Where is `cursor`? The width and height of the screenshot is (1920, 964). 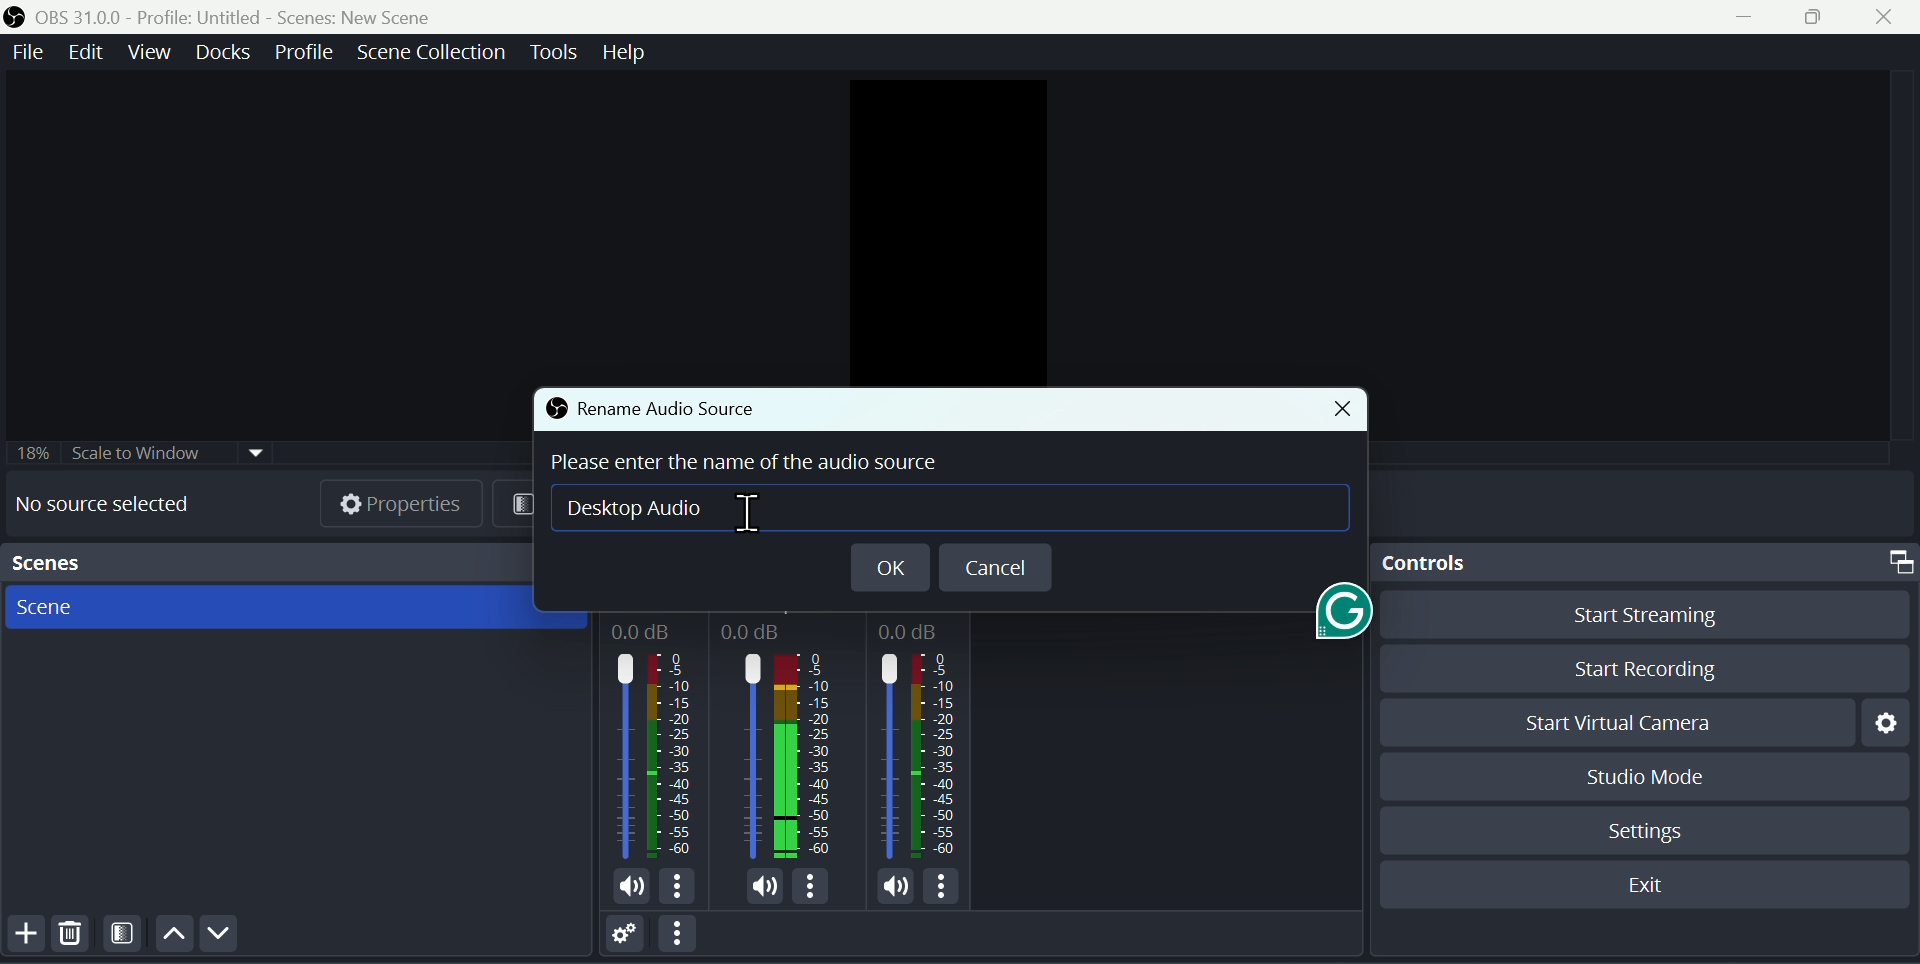 cursor is located at coordinates (753, 512).